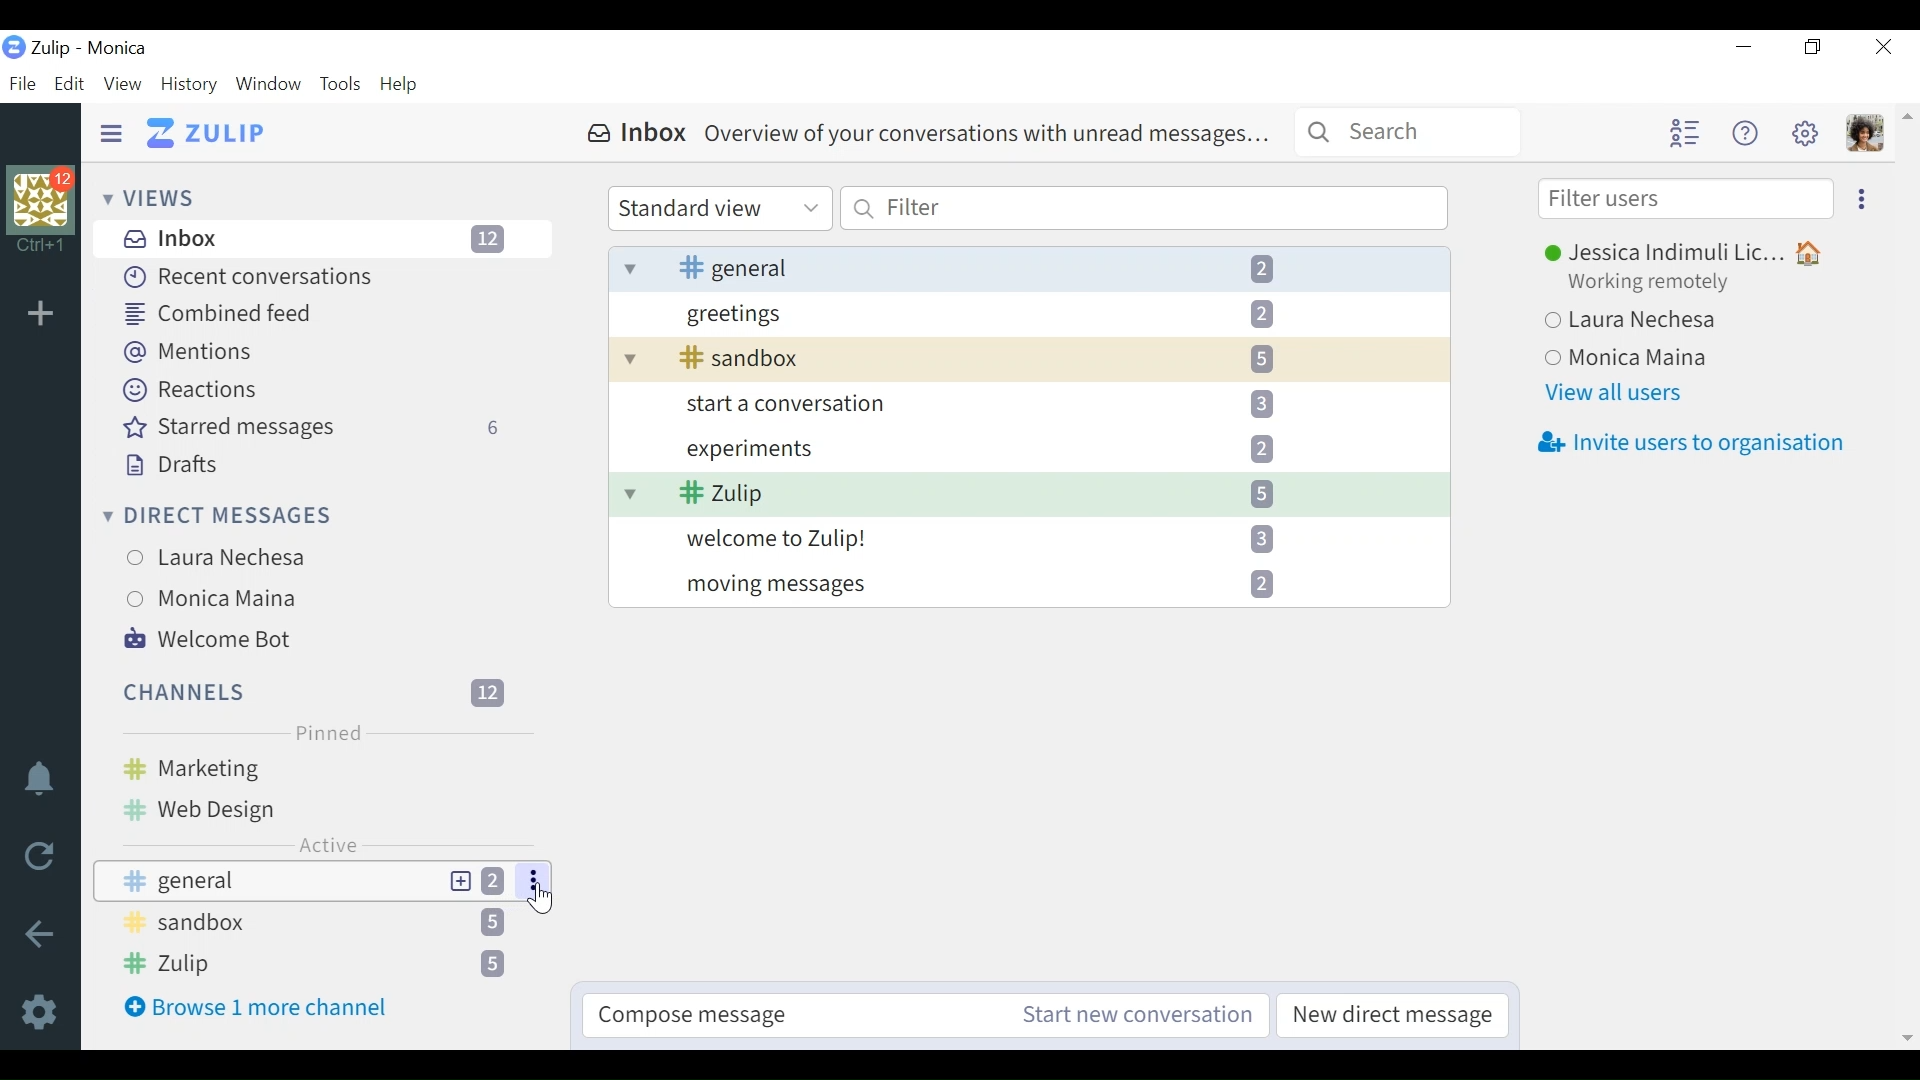 This screenshot has height=1080, width=1920. I want to click on Cursor, so click(542, 898).